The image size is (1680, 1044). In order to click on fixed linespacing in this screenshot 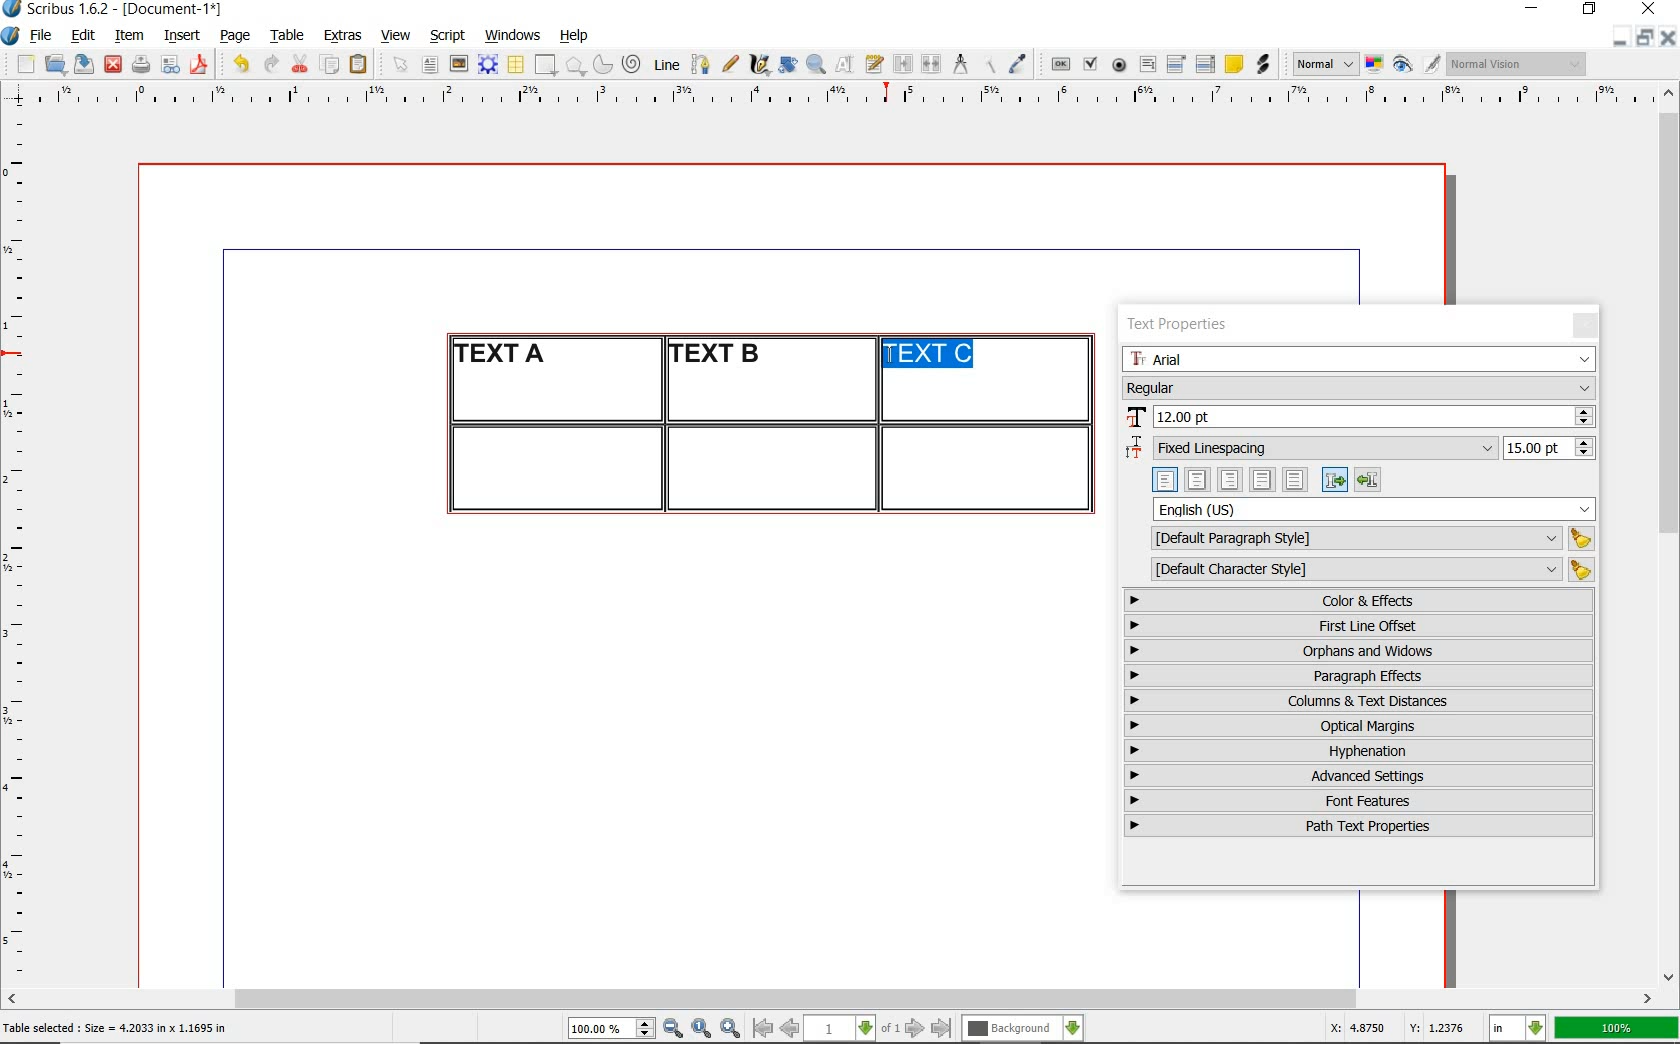, I will do `click(1360, 449)`.